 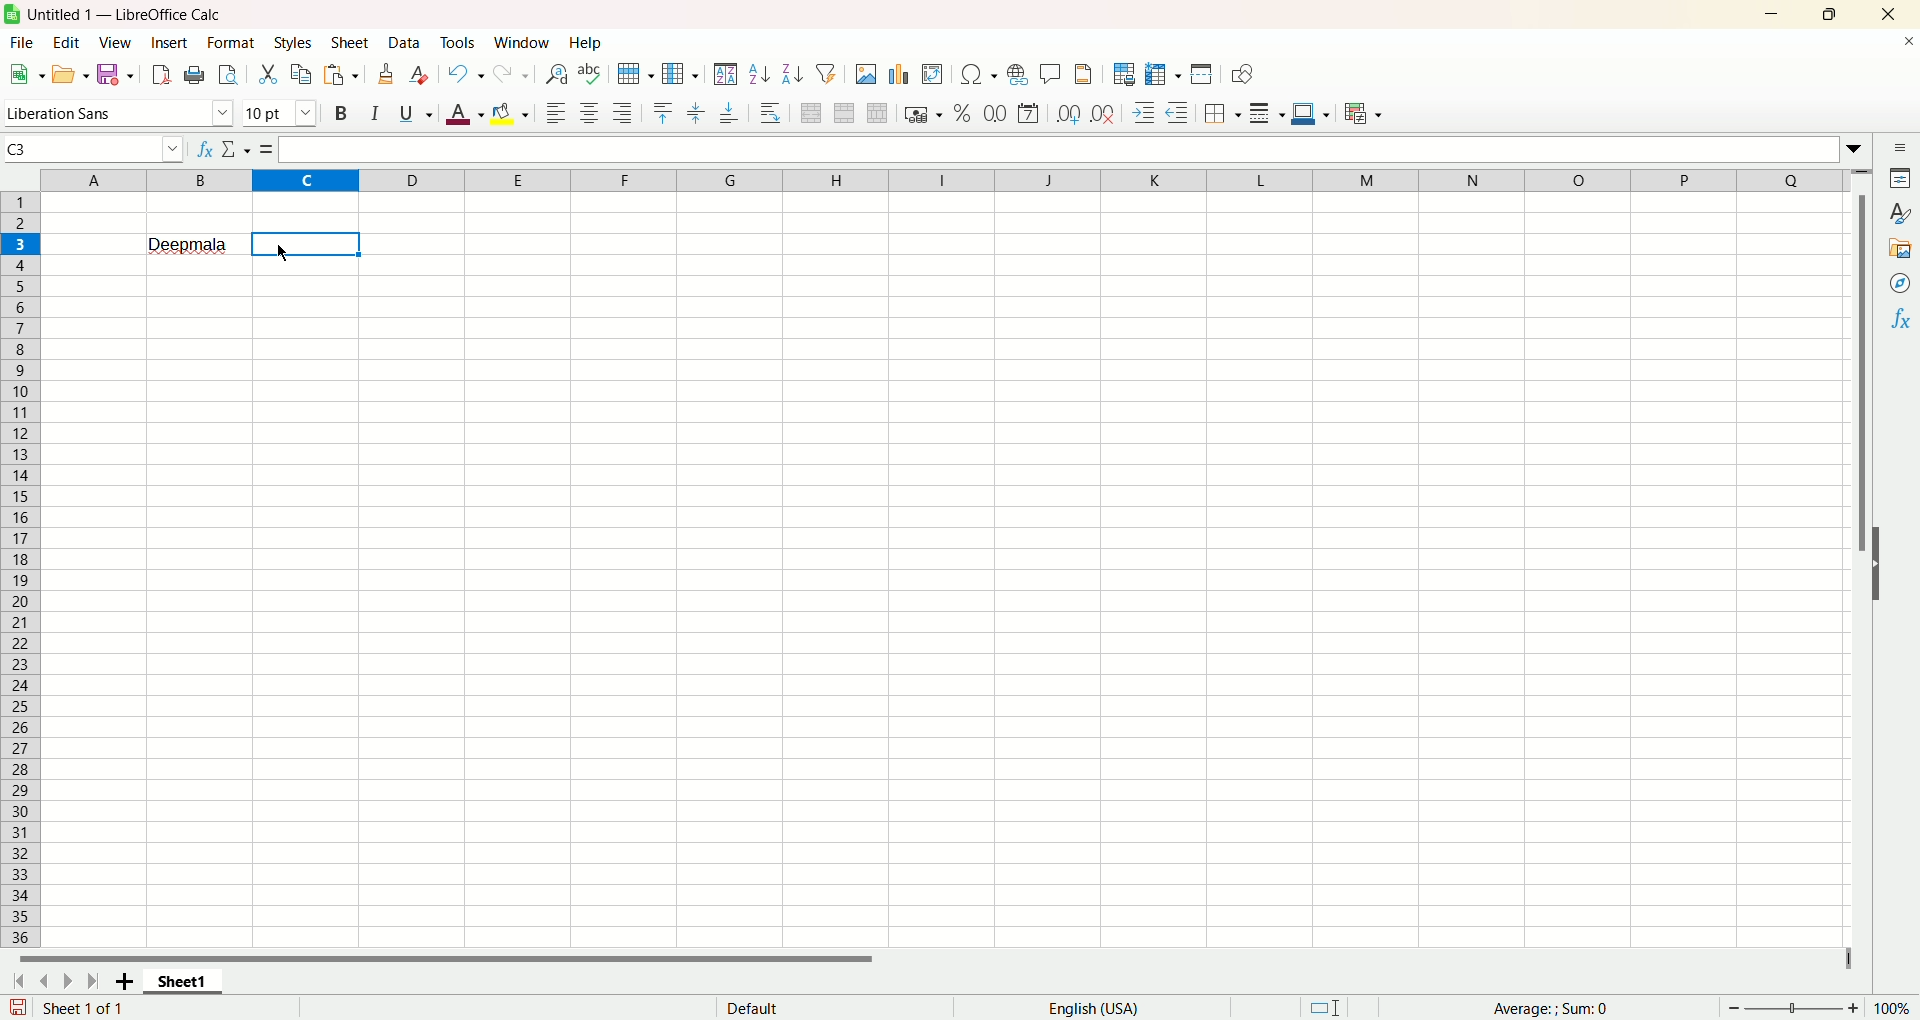 What do you see at coordinates (1865, 557) in the screenshot?
I see `vertical scroll bar` at bounding box center [1865, 557].